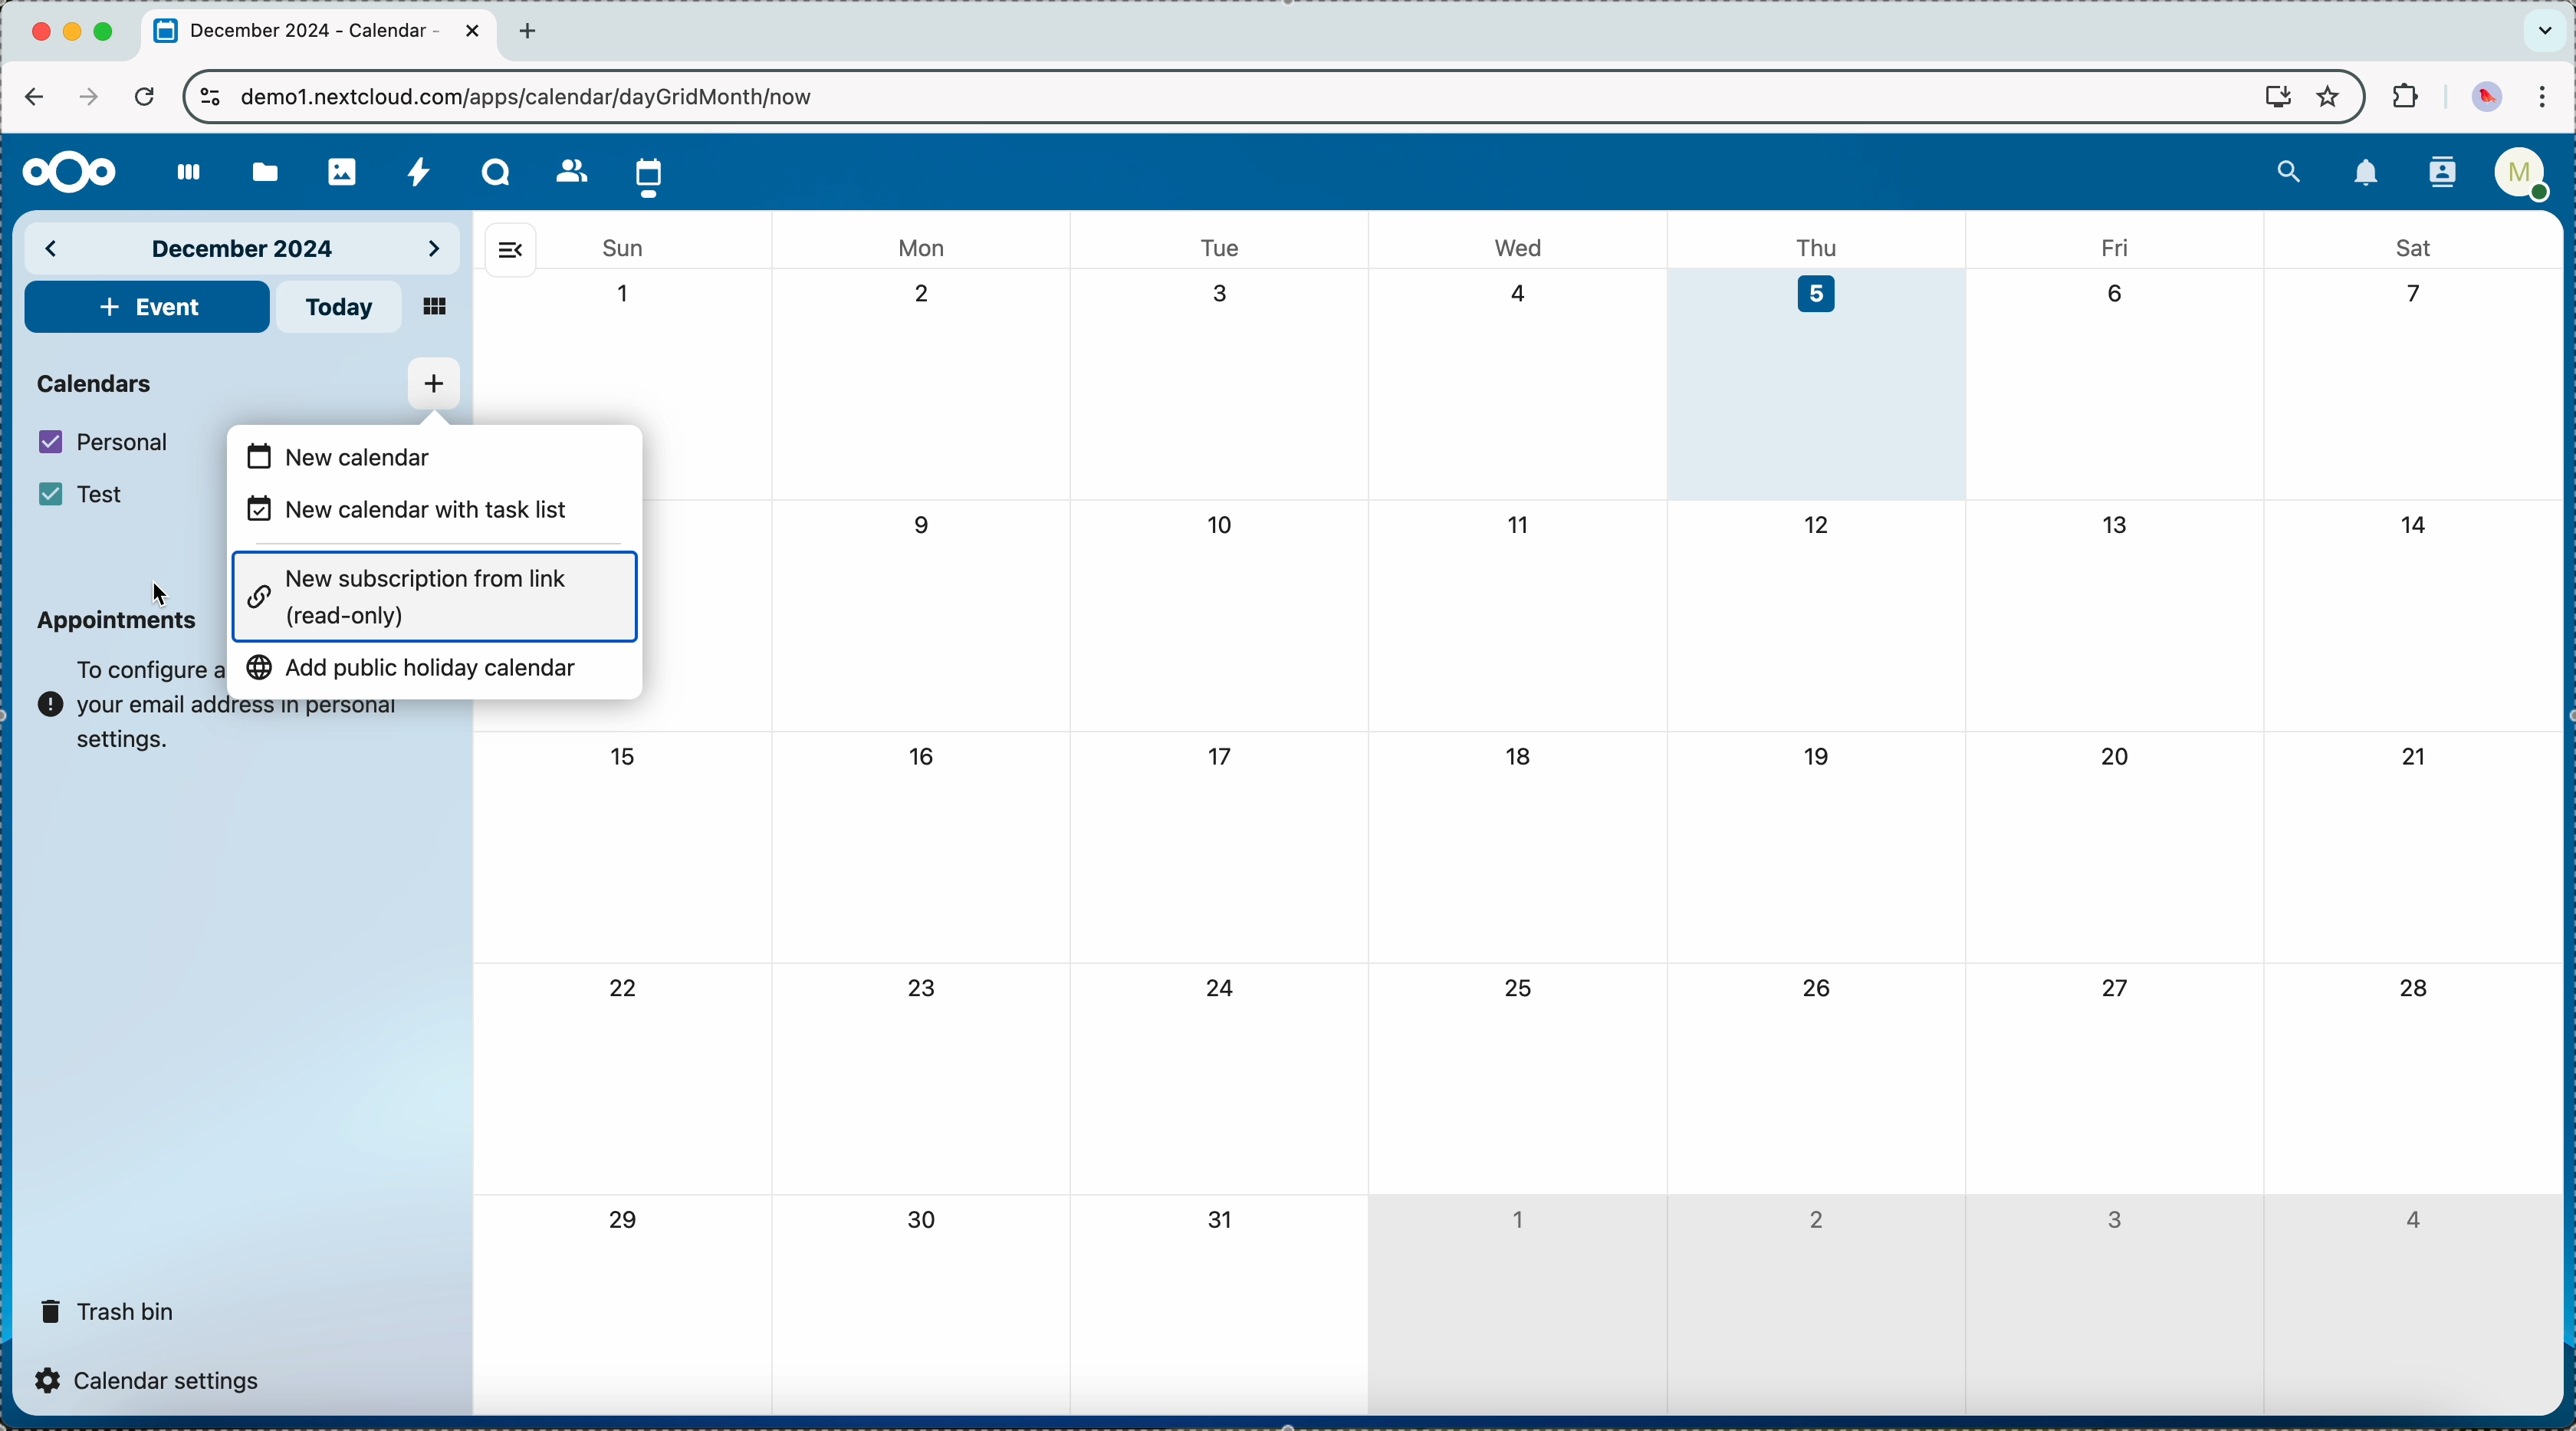 The image size is (2576, 1431). I want to click on 11, so click(1515, 523).